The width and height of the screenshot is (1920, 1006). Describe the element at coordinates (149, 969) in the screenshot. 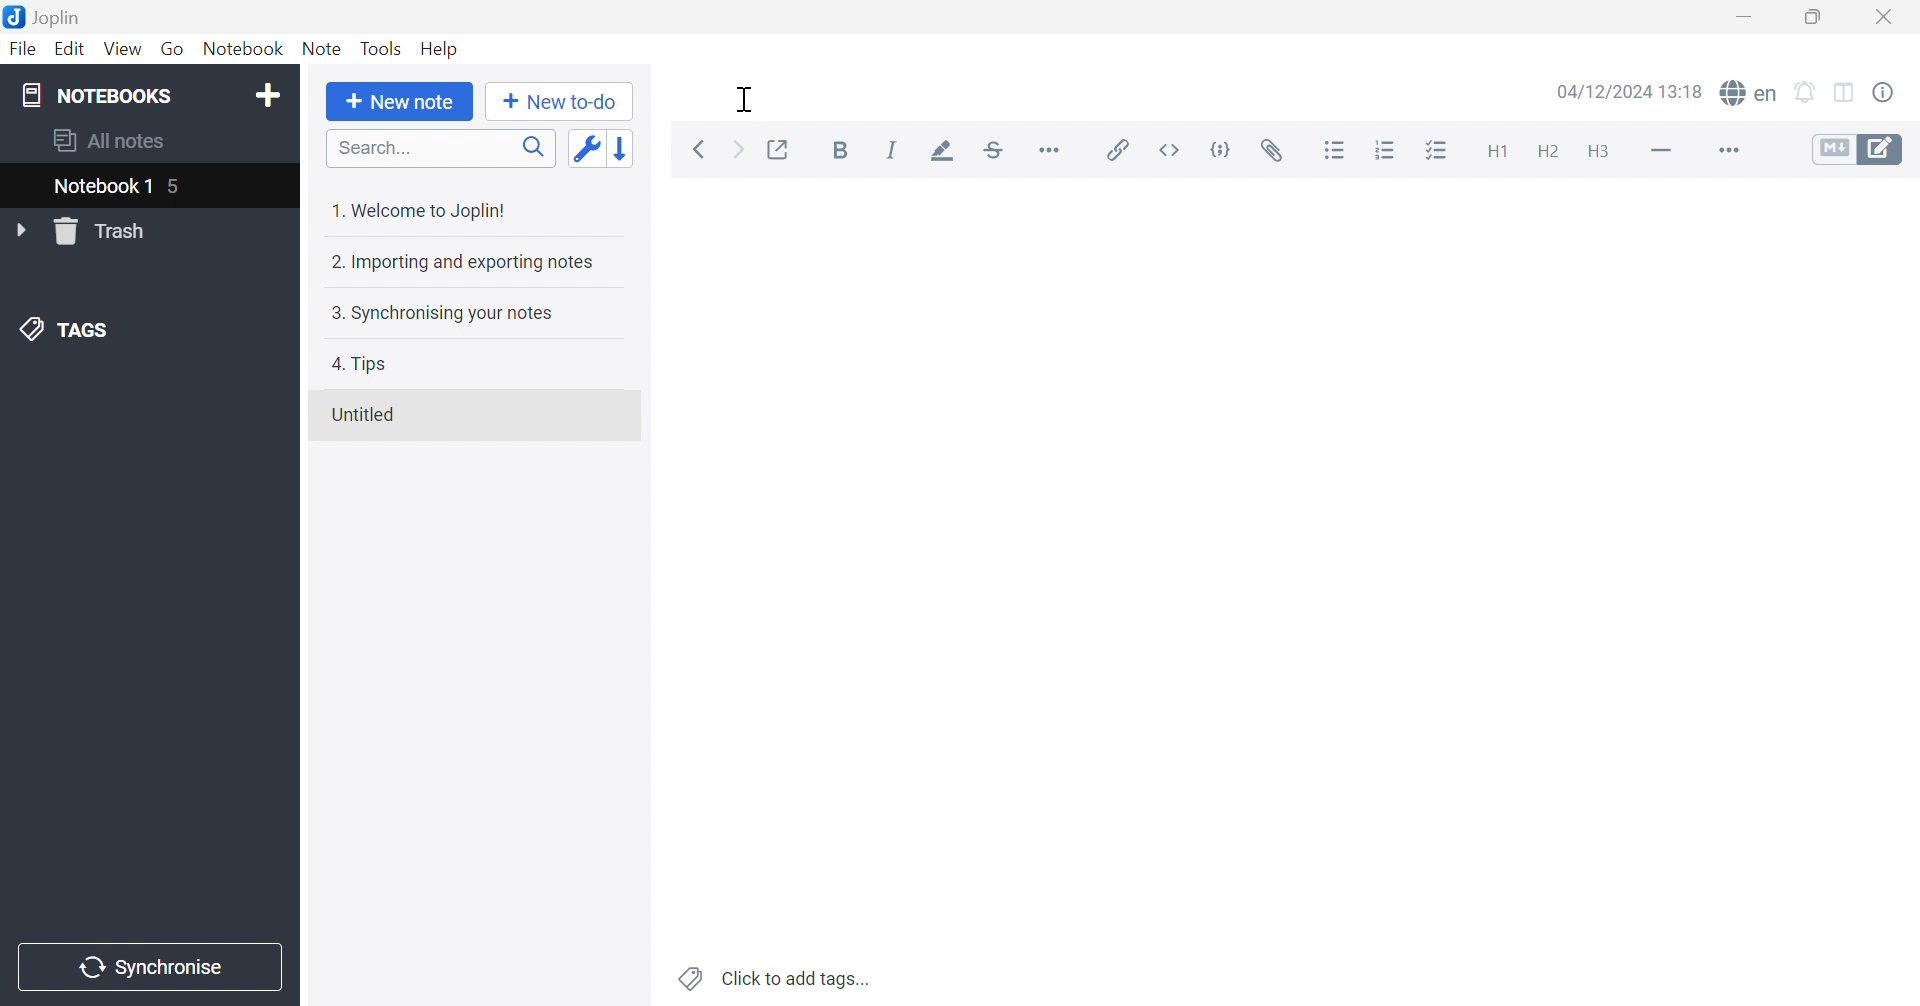

I see `Synchronise` at that location.